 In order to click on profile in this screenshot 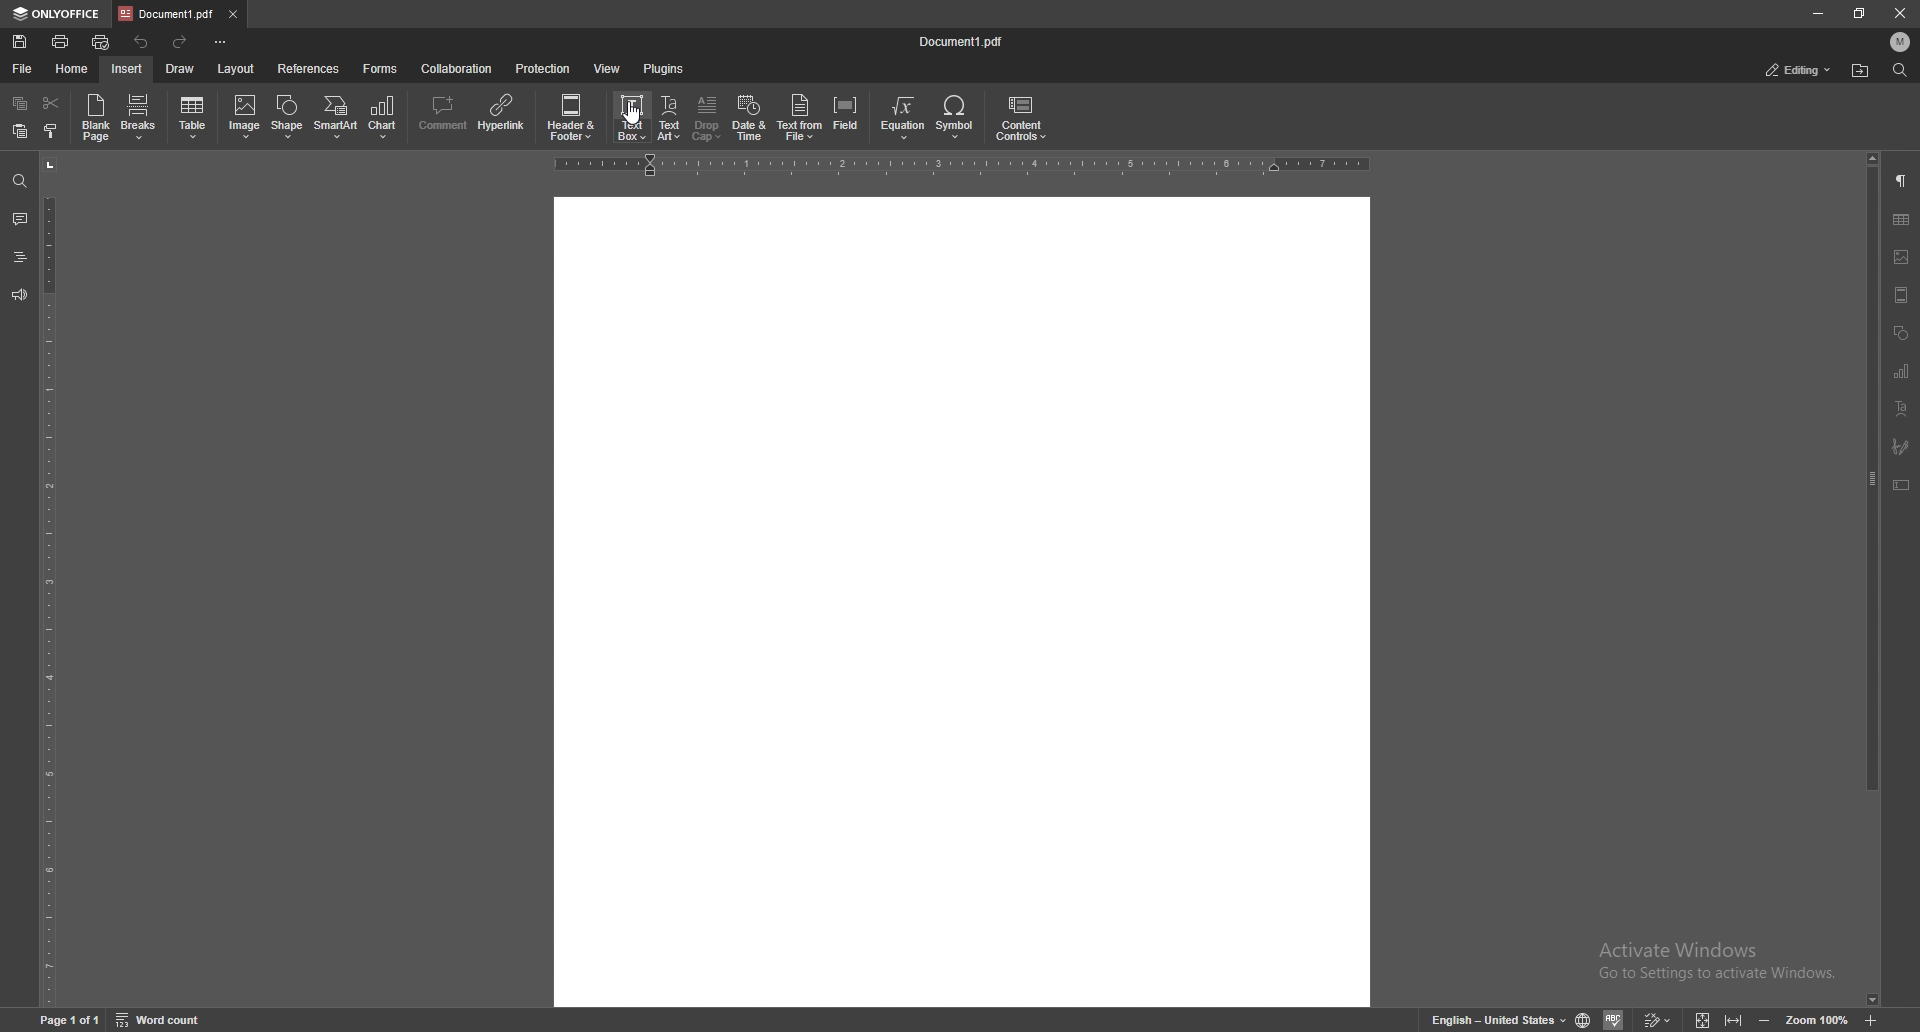, I will do `click(1901, 42)`.